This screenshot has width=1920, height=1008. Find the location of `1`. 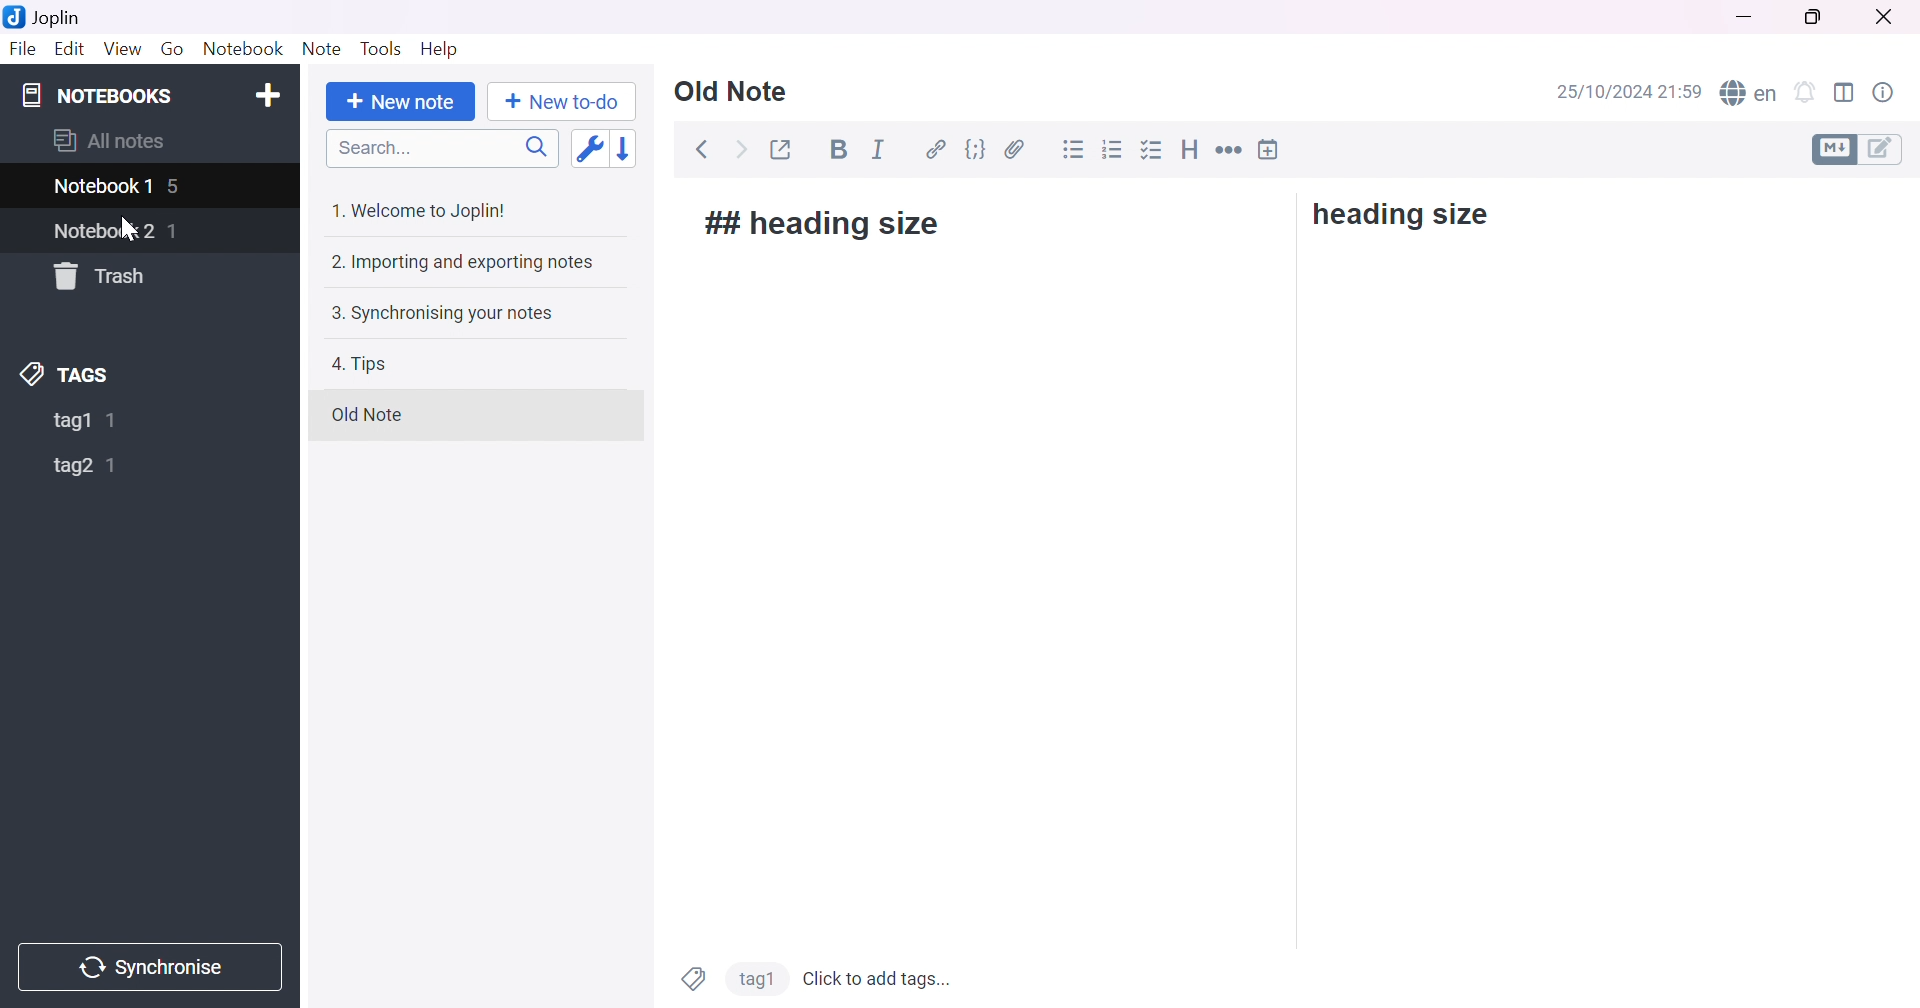

1 is located at coordinates (115, 420).